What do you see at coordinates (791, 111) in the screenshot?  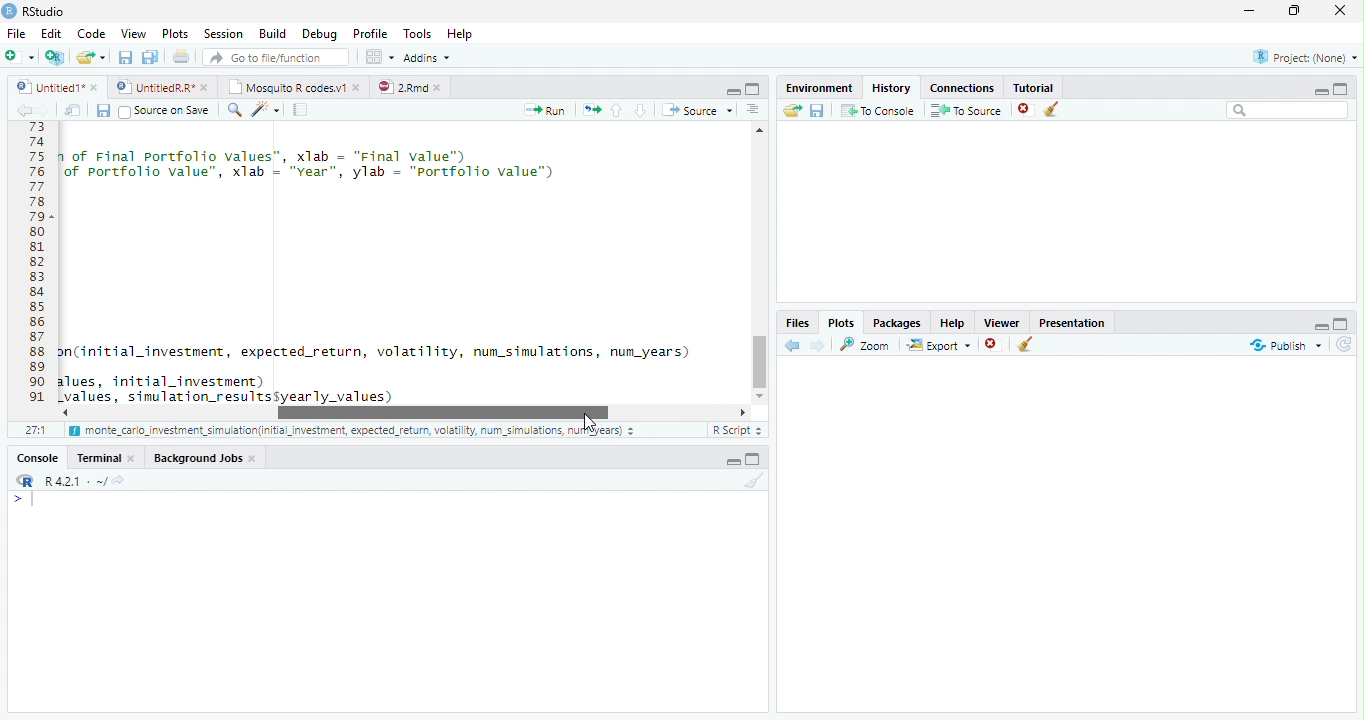 I see `Load history from an existing file` at bounding box center [791, 111].